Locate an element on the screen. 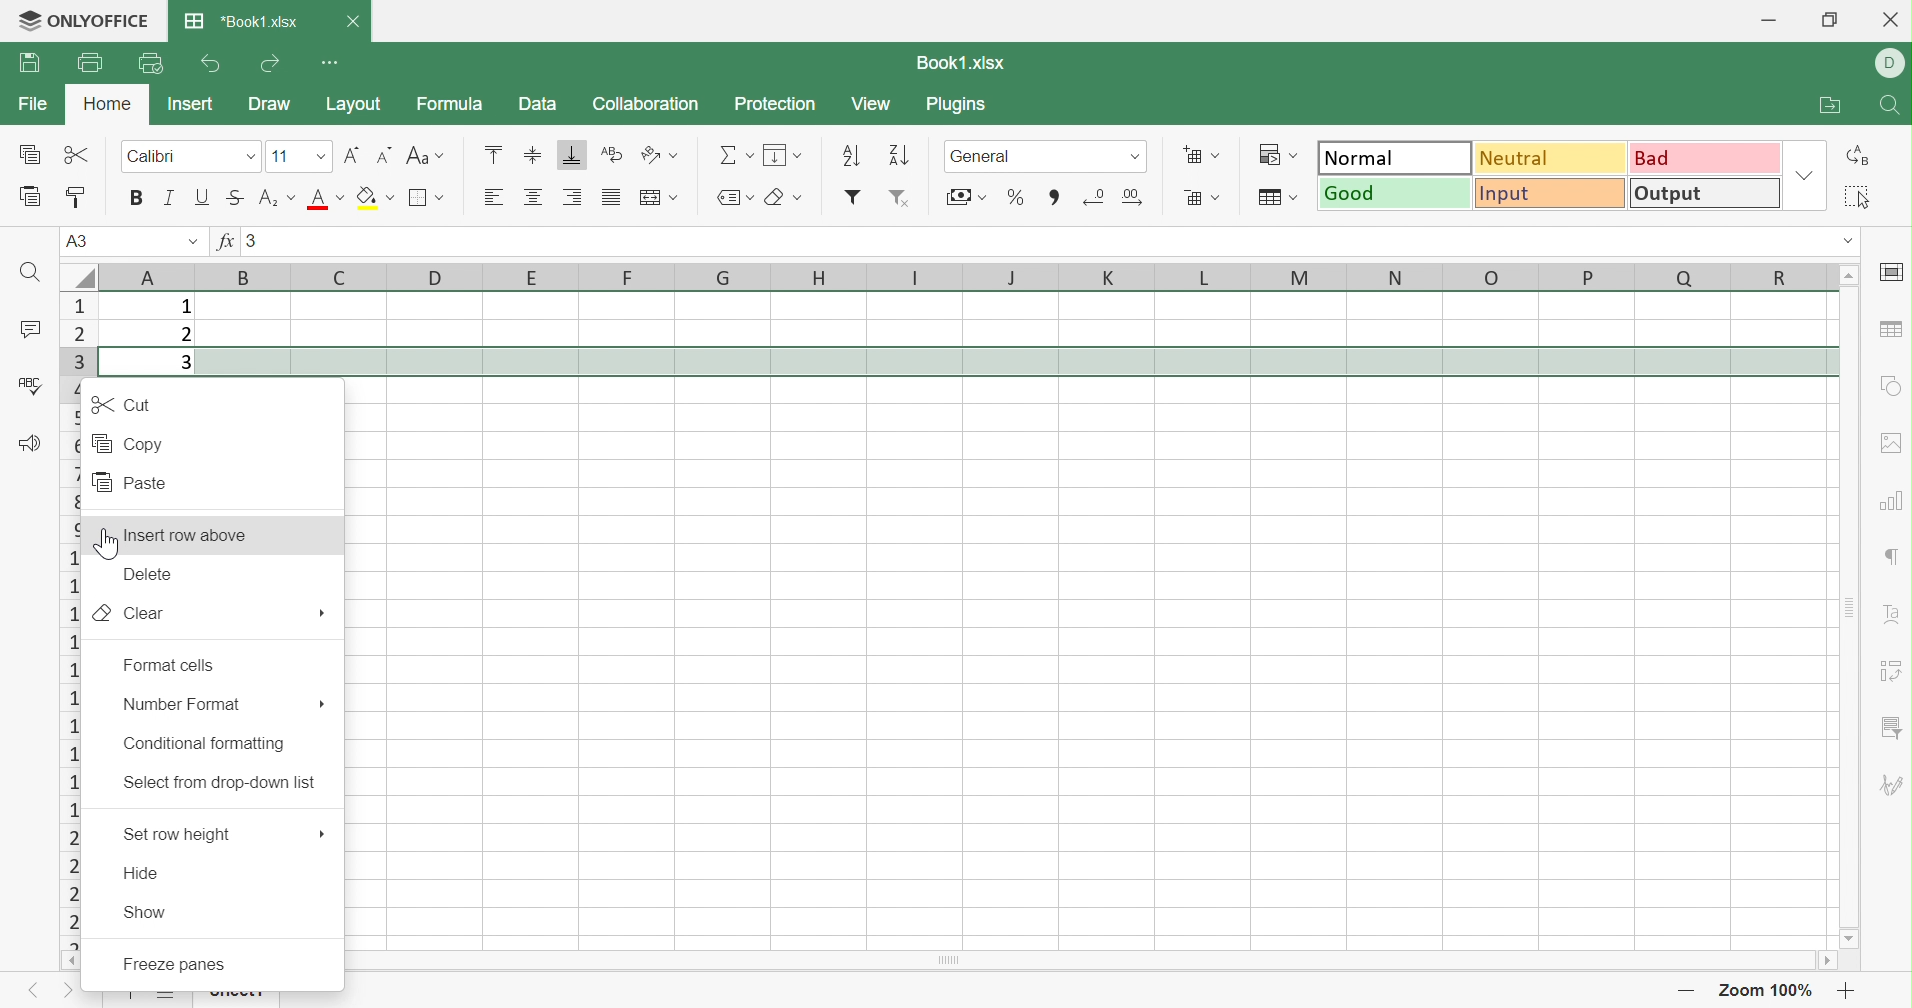 Image resolution: width=1912 pixels, height=1008 pixels. Drop Down is located at coordinates (678, 156).